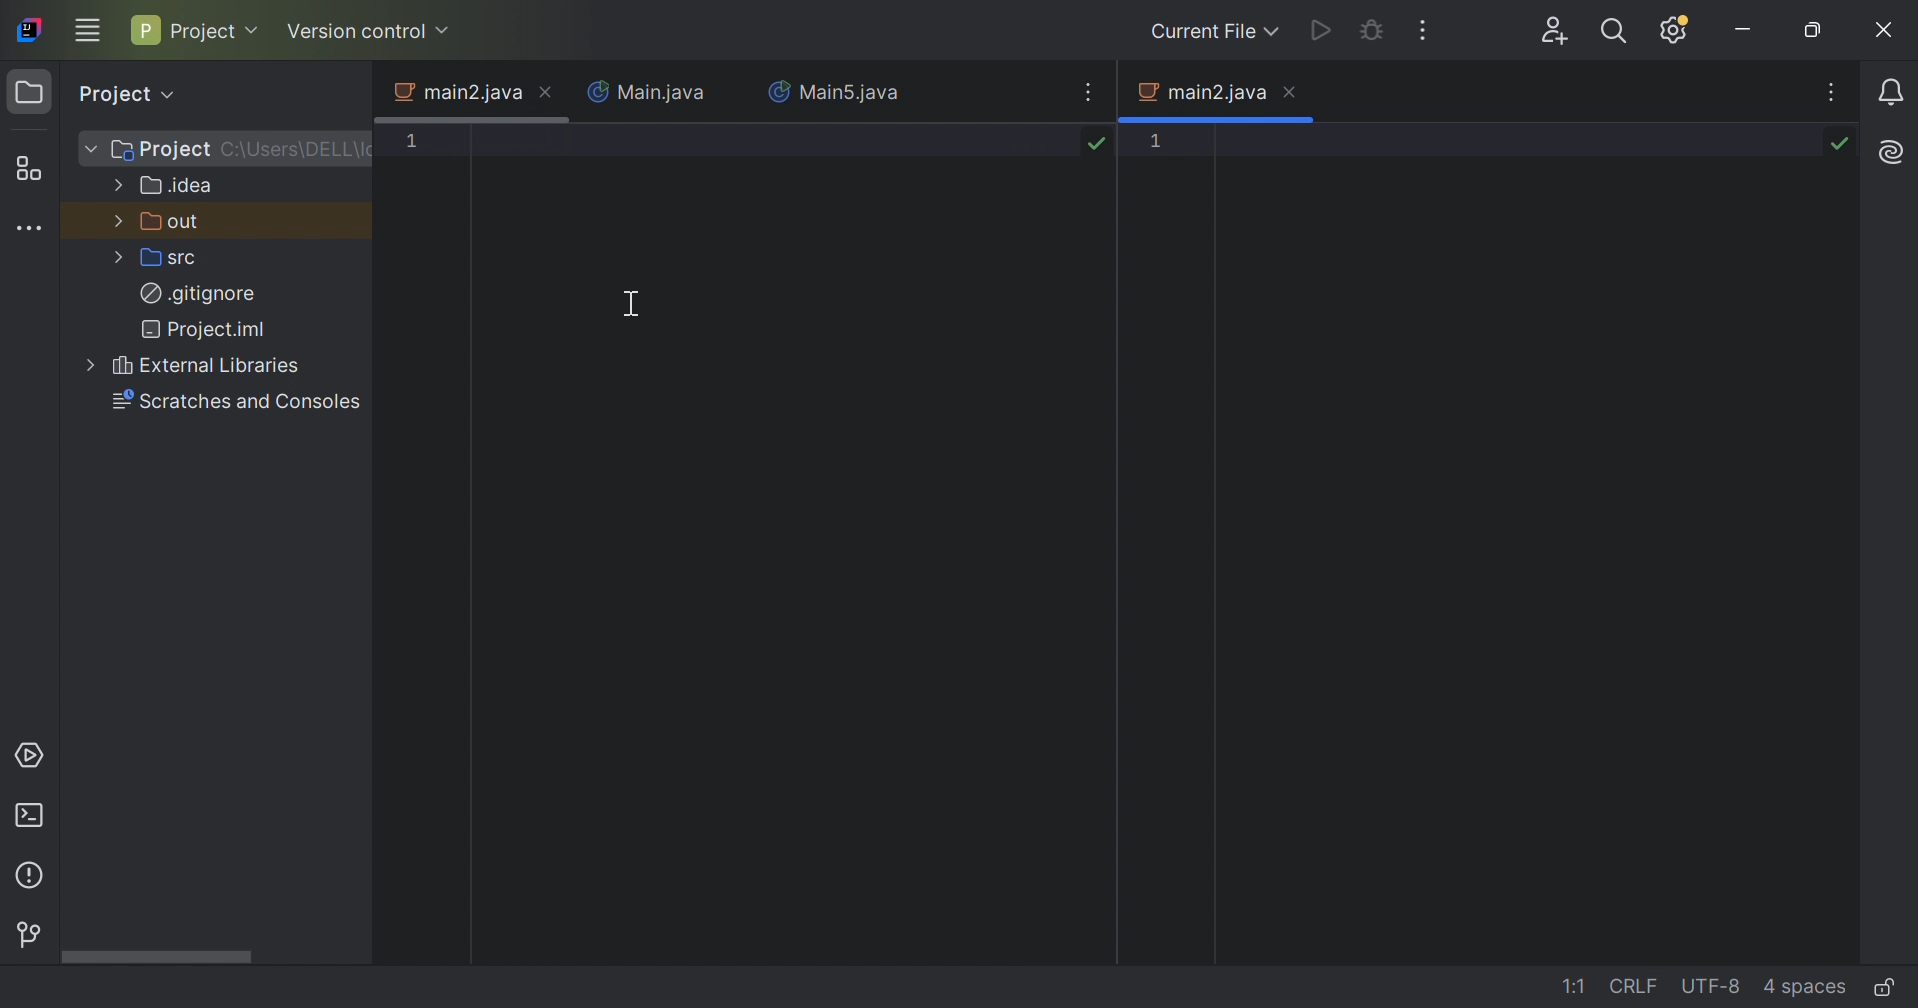  Describe the element at coordinates (90, 30) in the screenshot. I see `Main menu` at that location.